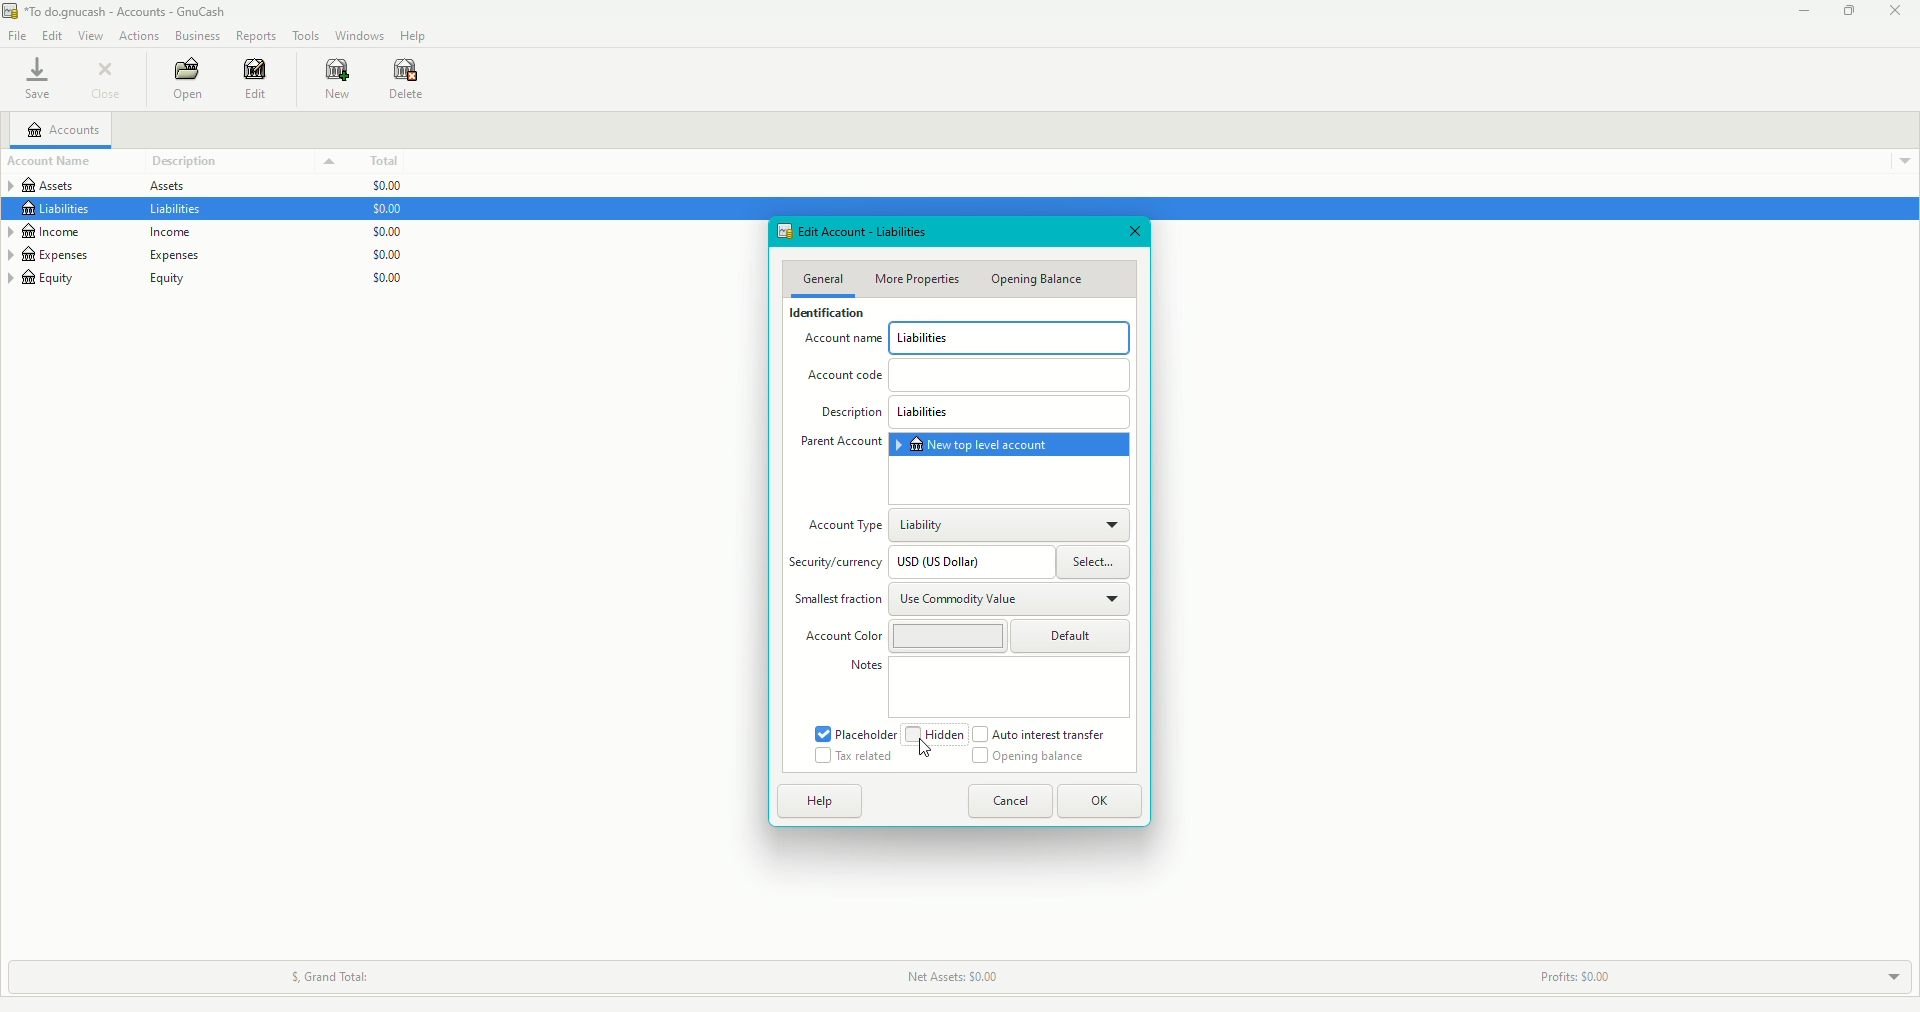 The width and height of the screenshot is (1920, 1012). I want to click on Save, so click(38, 80).